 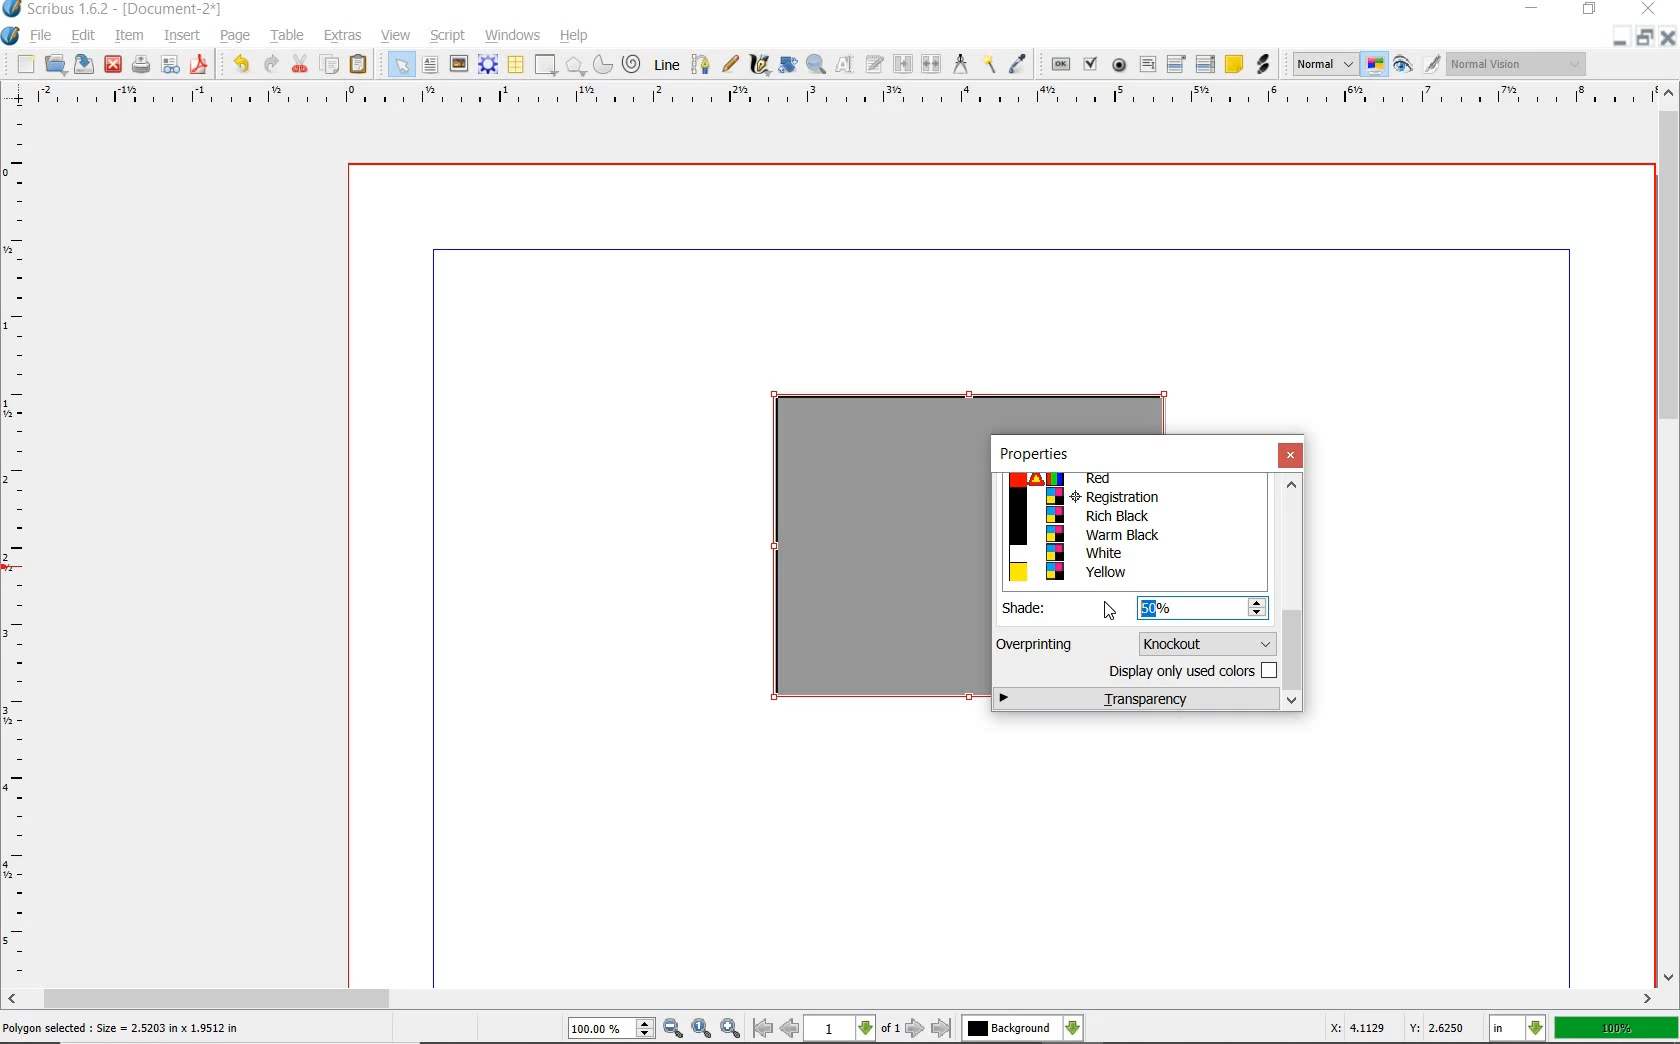 I want to click on script, so click(x=449, y=36).